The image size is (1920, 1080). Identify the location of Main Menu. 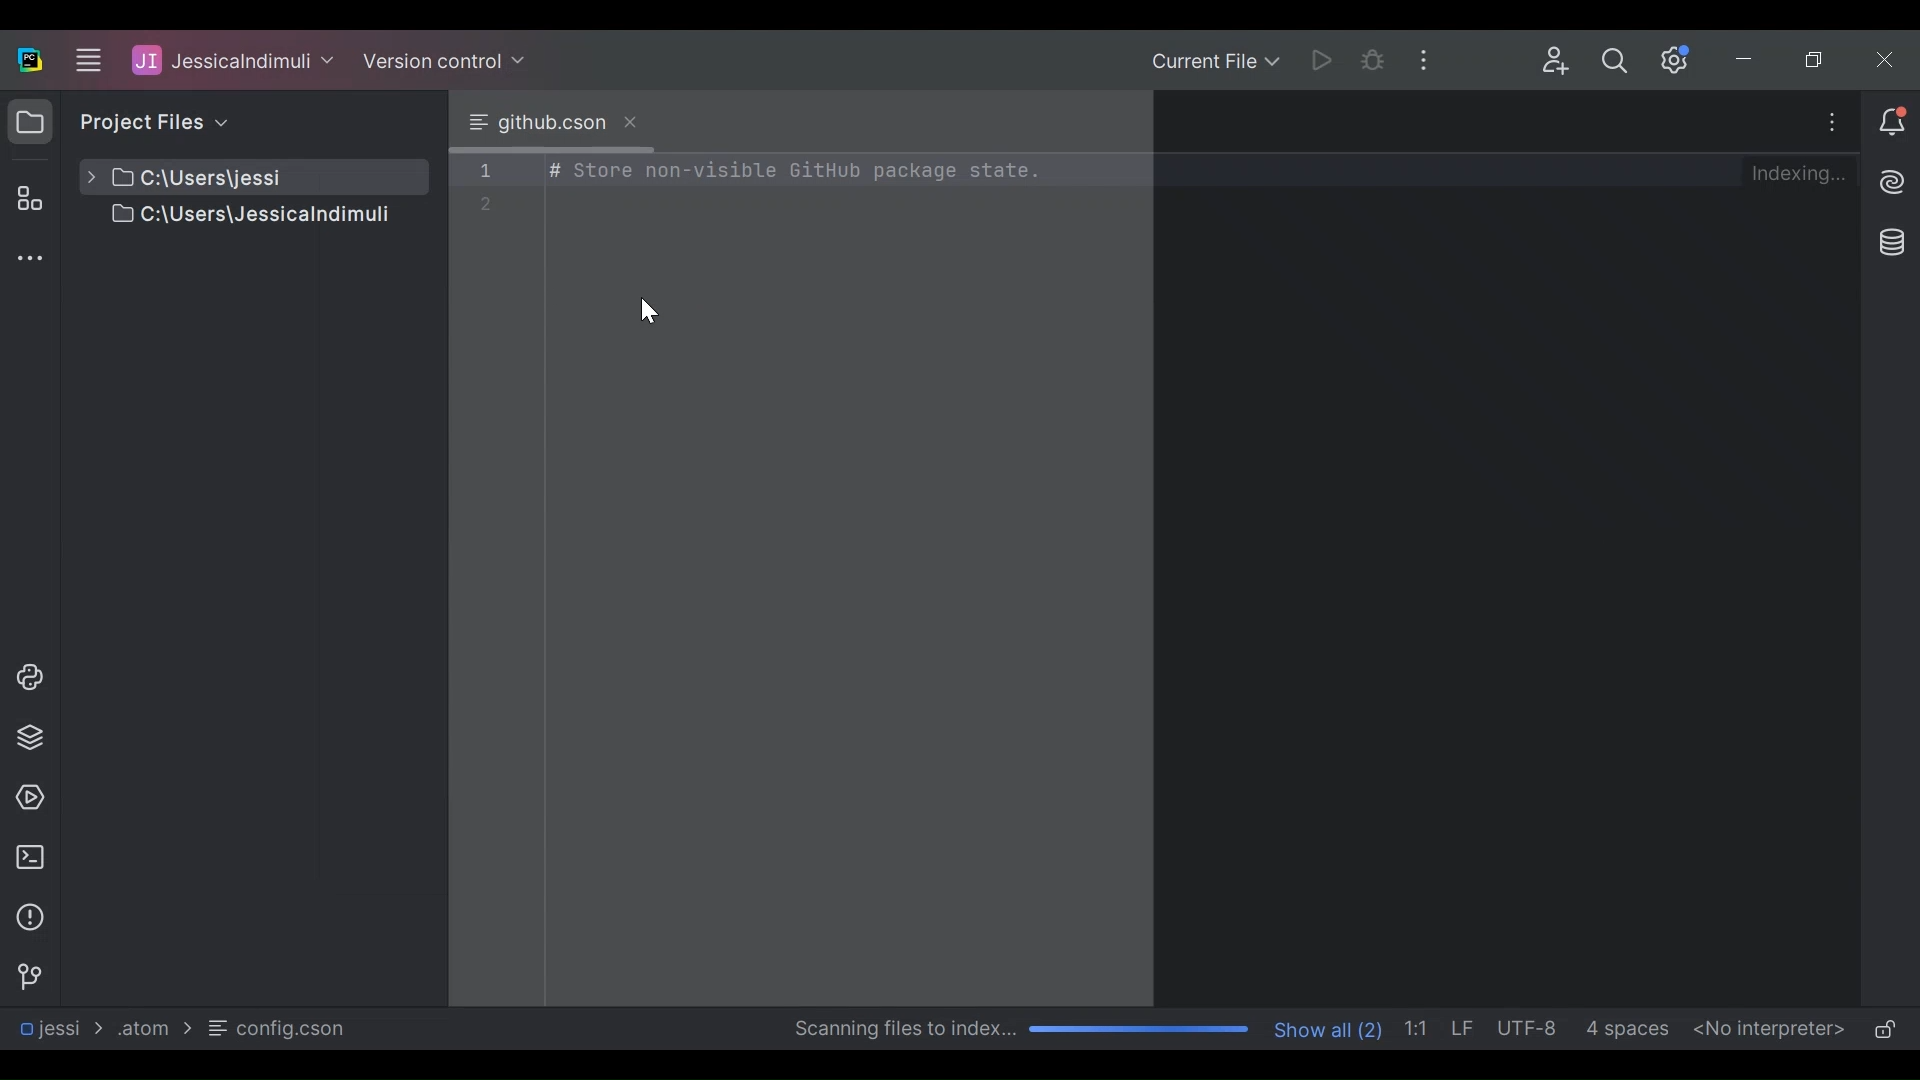
(86, 57).